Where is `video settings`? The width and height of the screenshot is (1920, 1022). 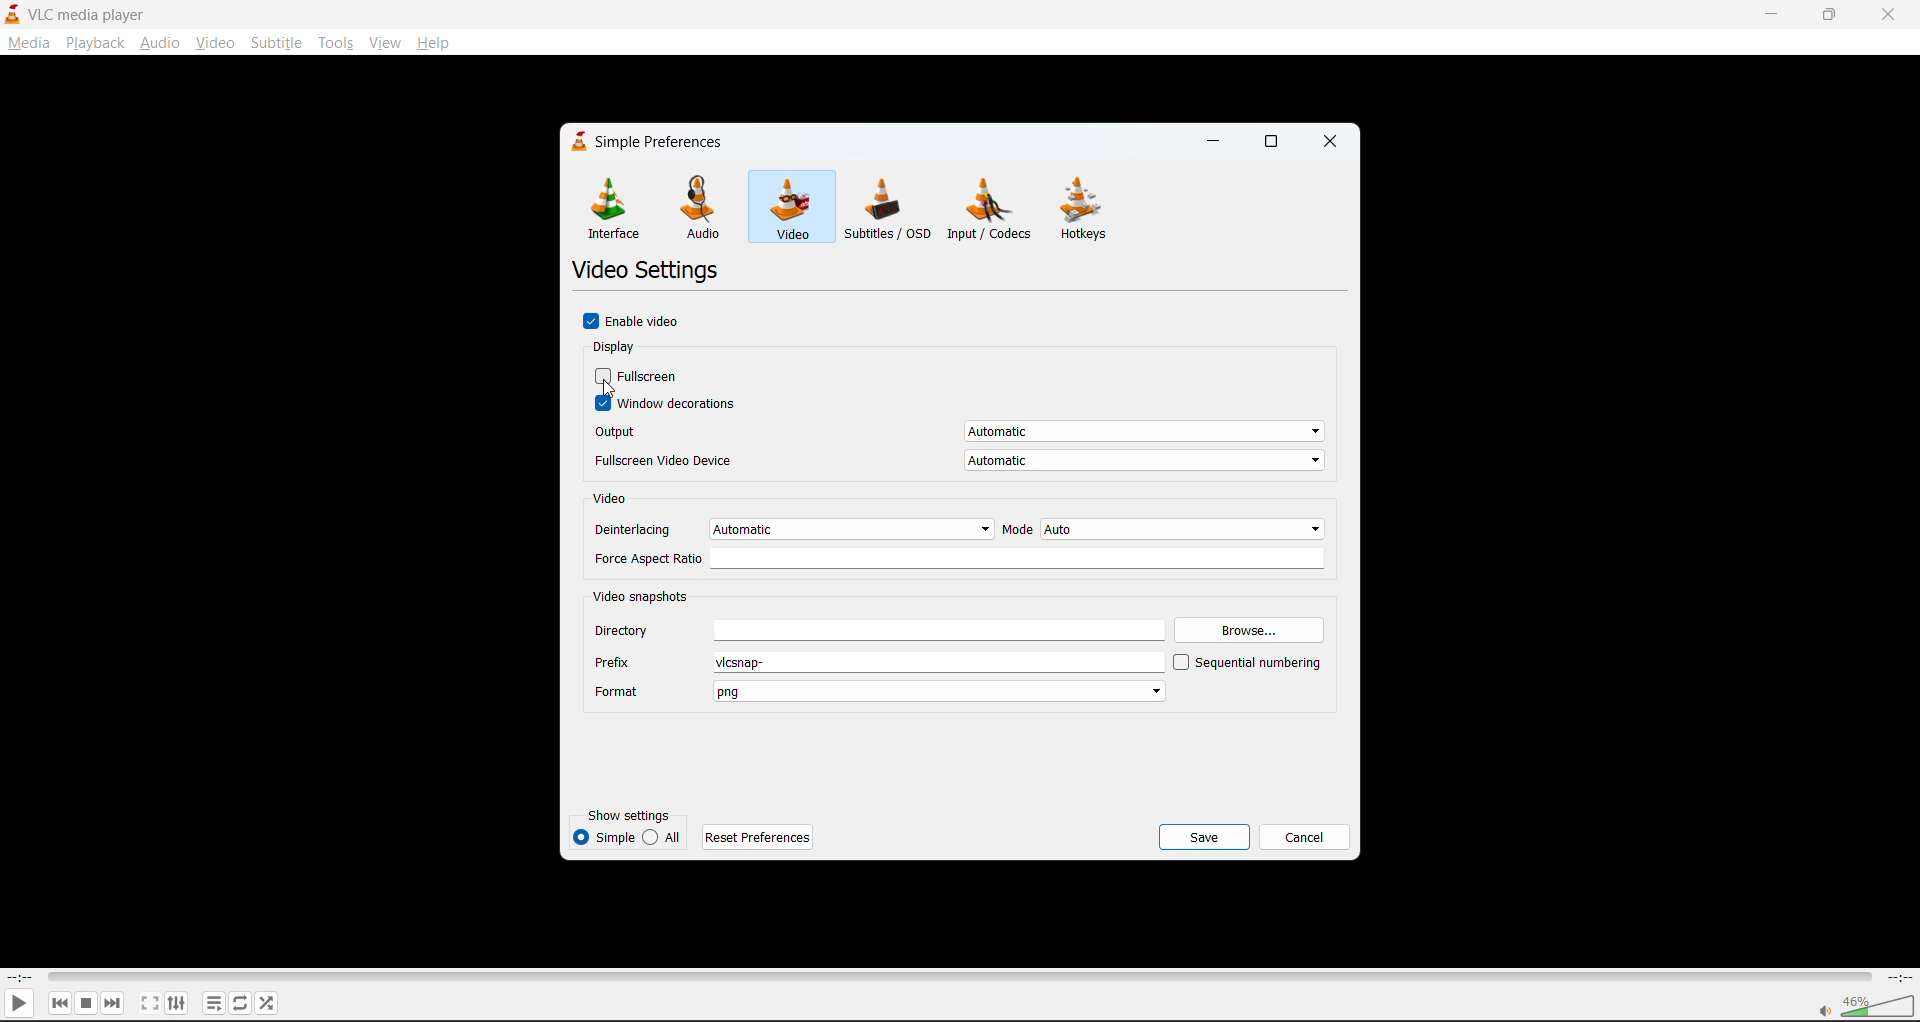
video settings is located at coordinates (645, 272).